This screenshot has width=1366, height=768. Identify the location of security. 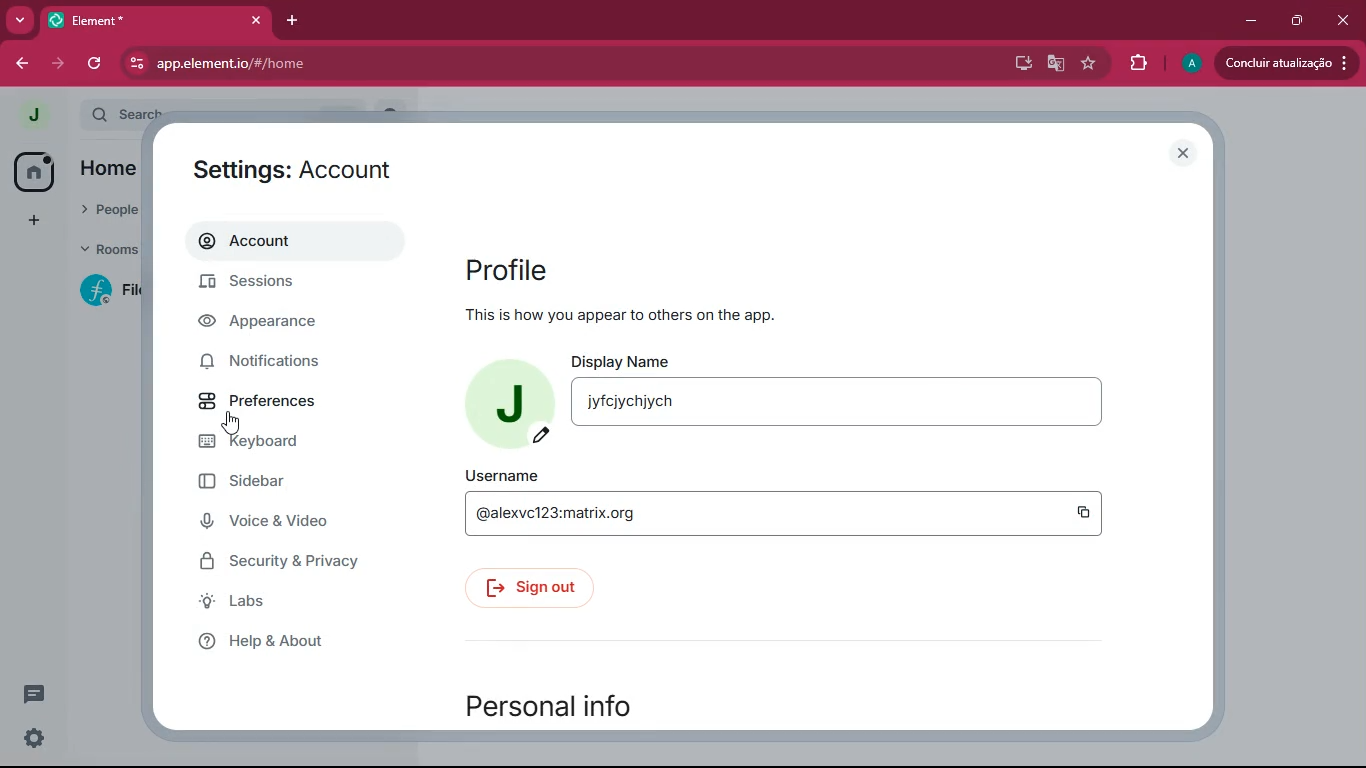
(297, 563).